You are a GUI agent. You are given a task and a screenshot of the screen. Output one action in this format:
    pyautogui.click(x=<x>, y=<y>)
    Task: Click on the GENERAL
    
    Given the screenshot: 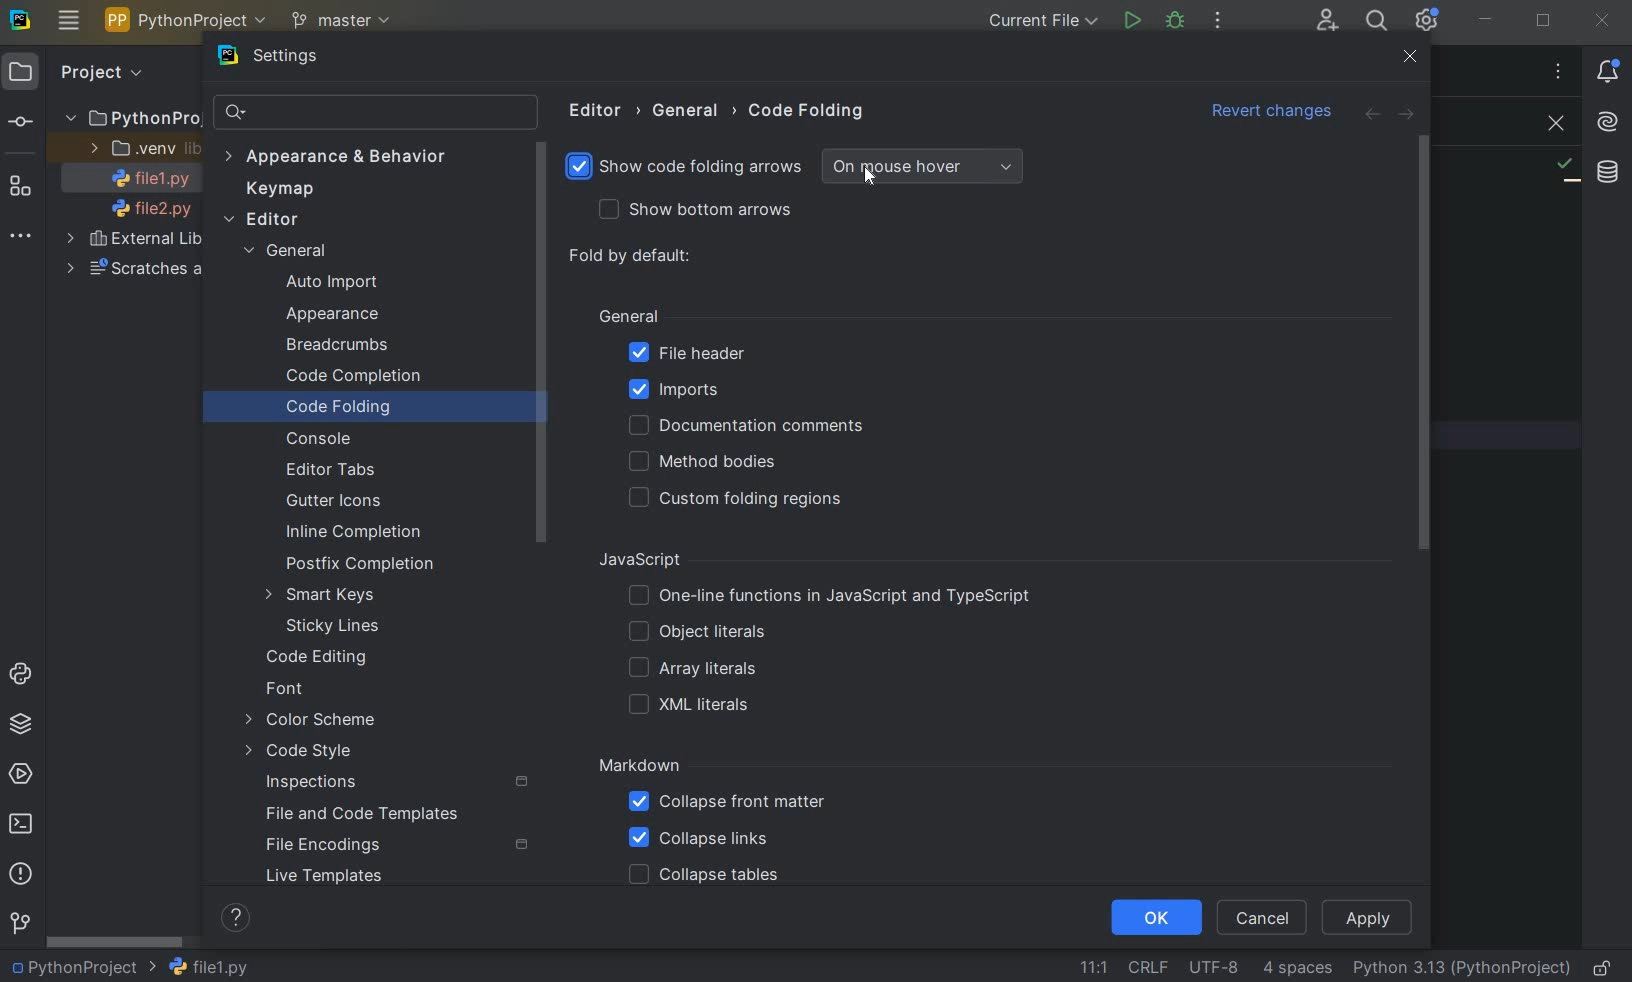 What is the action you would take?
    pyautogui.click(x=628, y=314)
    